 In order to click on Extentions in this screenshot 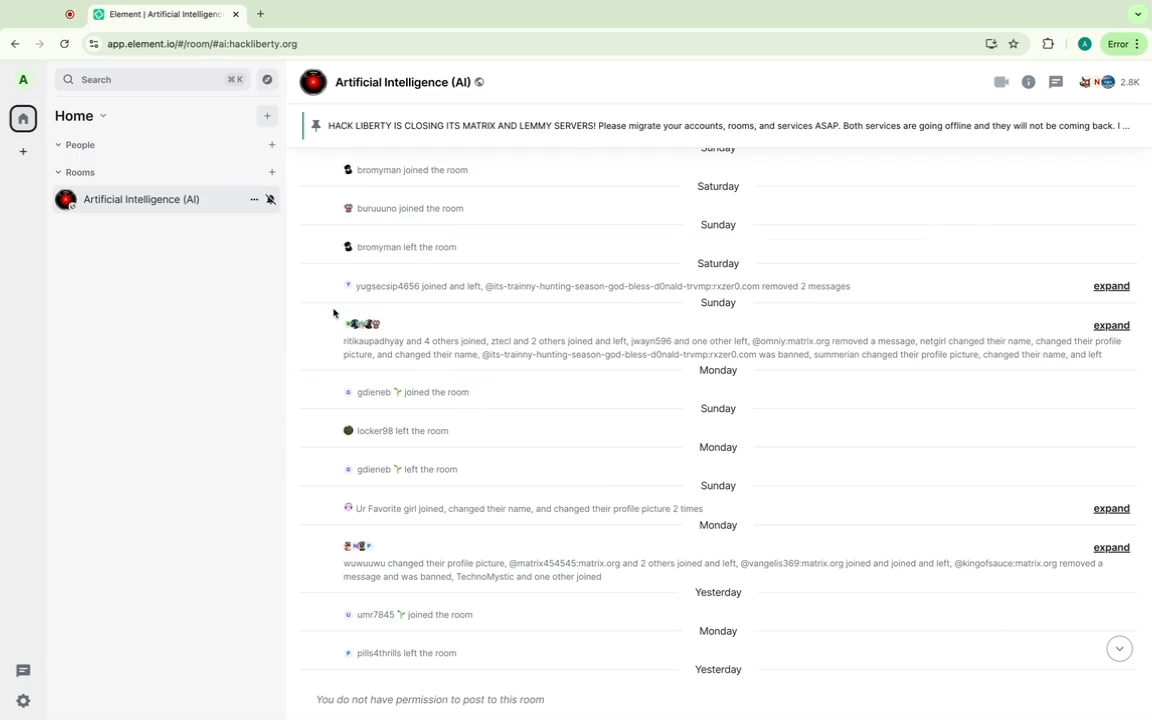, I will do `click(1046, 45)`.